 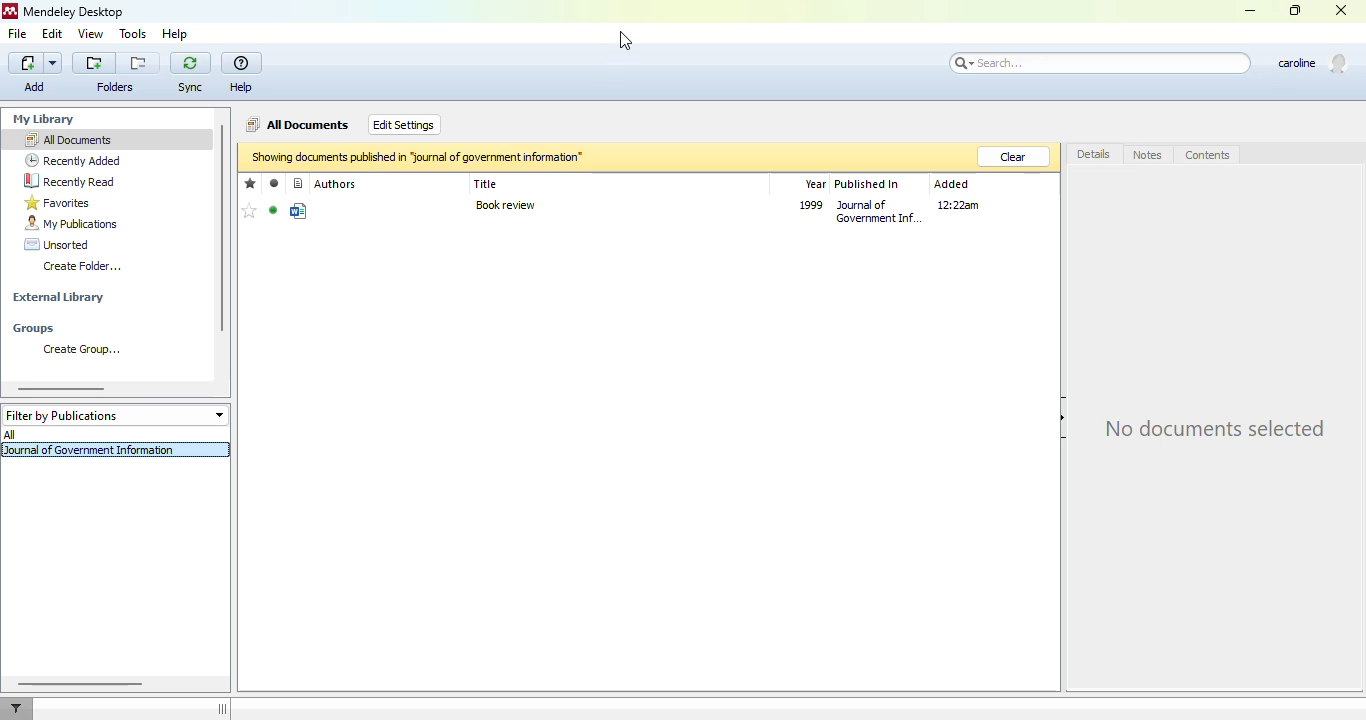 What do you see at coordinates (54, 35) in the screenshot?
I see `edit` at bounding box center [54, 35].